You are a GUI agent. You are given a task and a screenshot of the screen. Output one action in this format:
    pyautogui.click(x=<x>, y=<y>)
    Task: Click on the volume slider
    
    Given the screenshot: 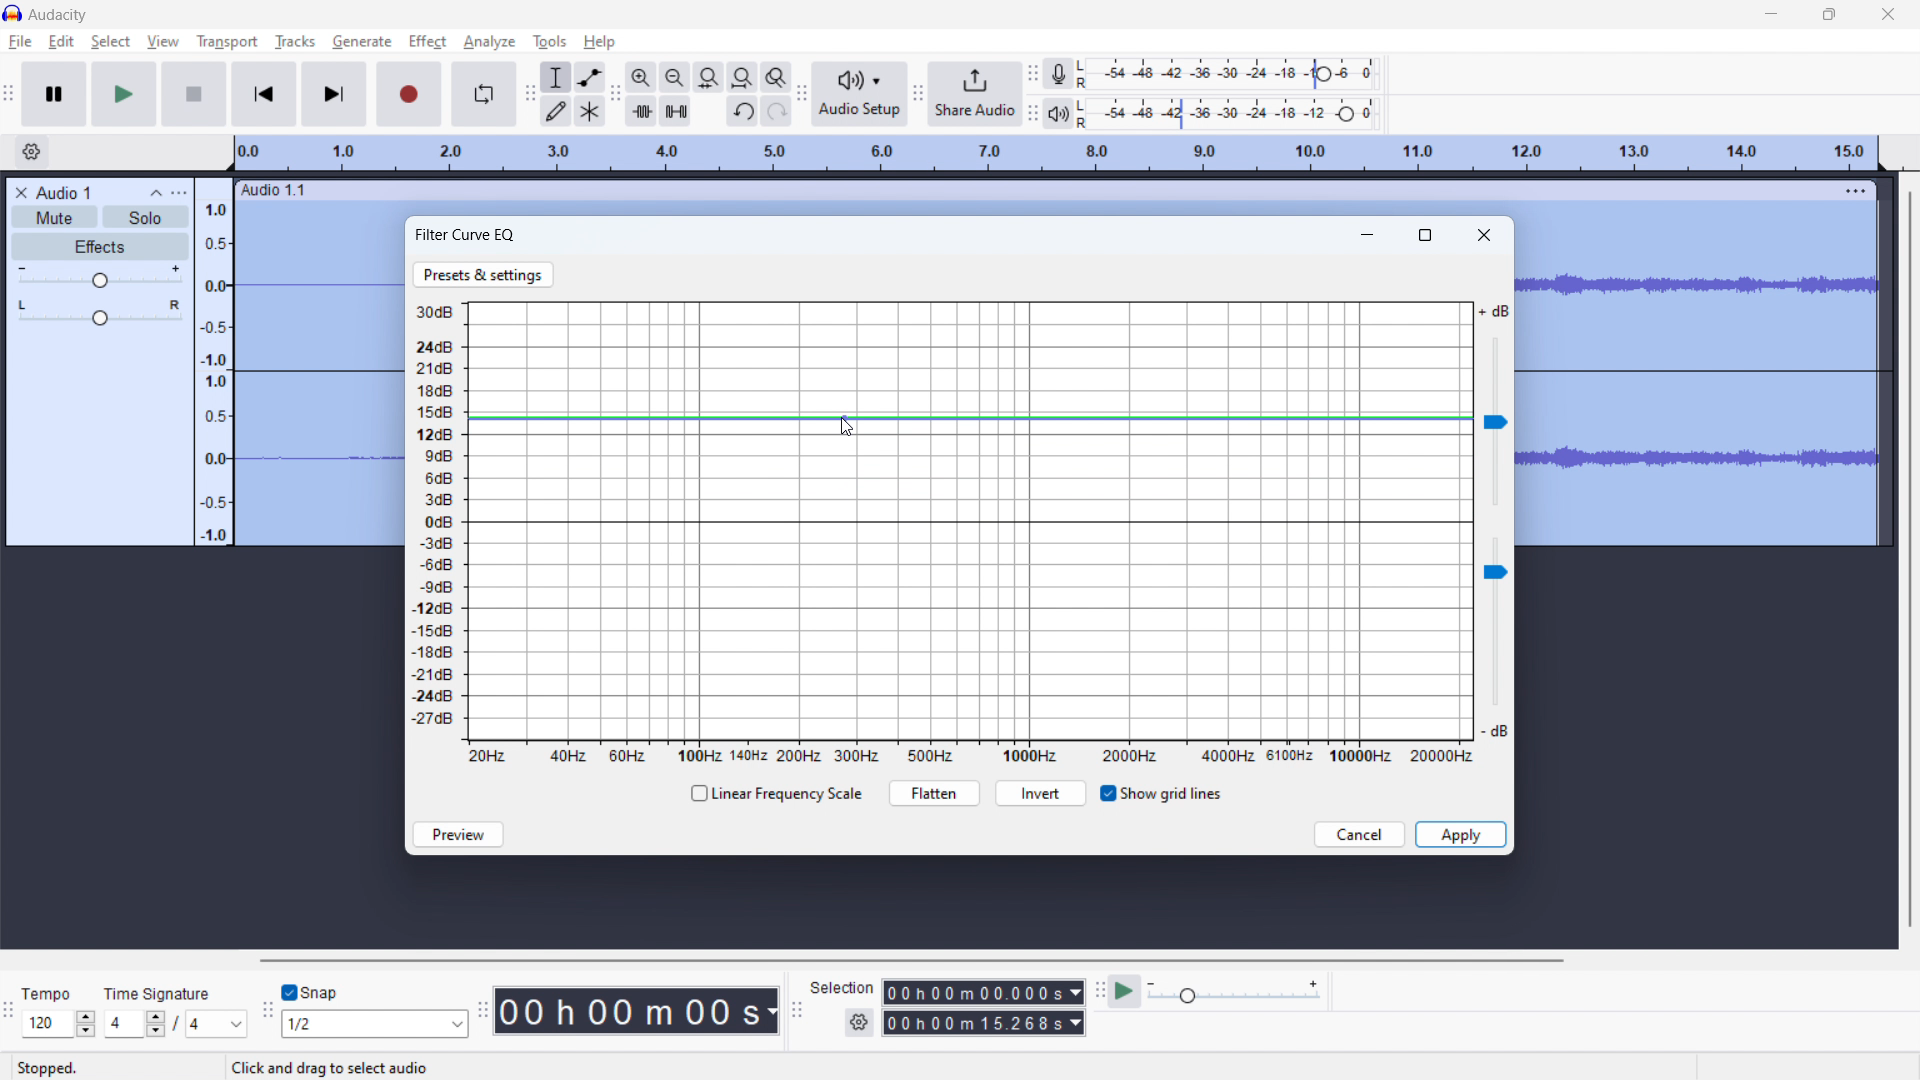 What is the action you would take?
    pyautogui.click(x=1493, y=641)
    